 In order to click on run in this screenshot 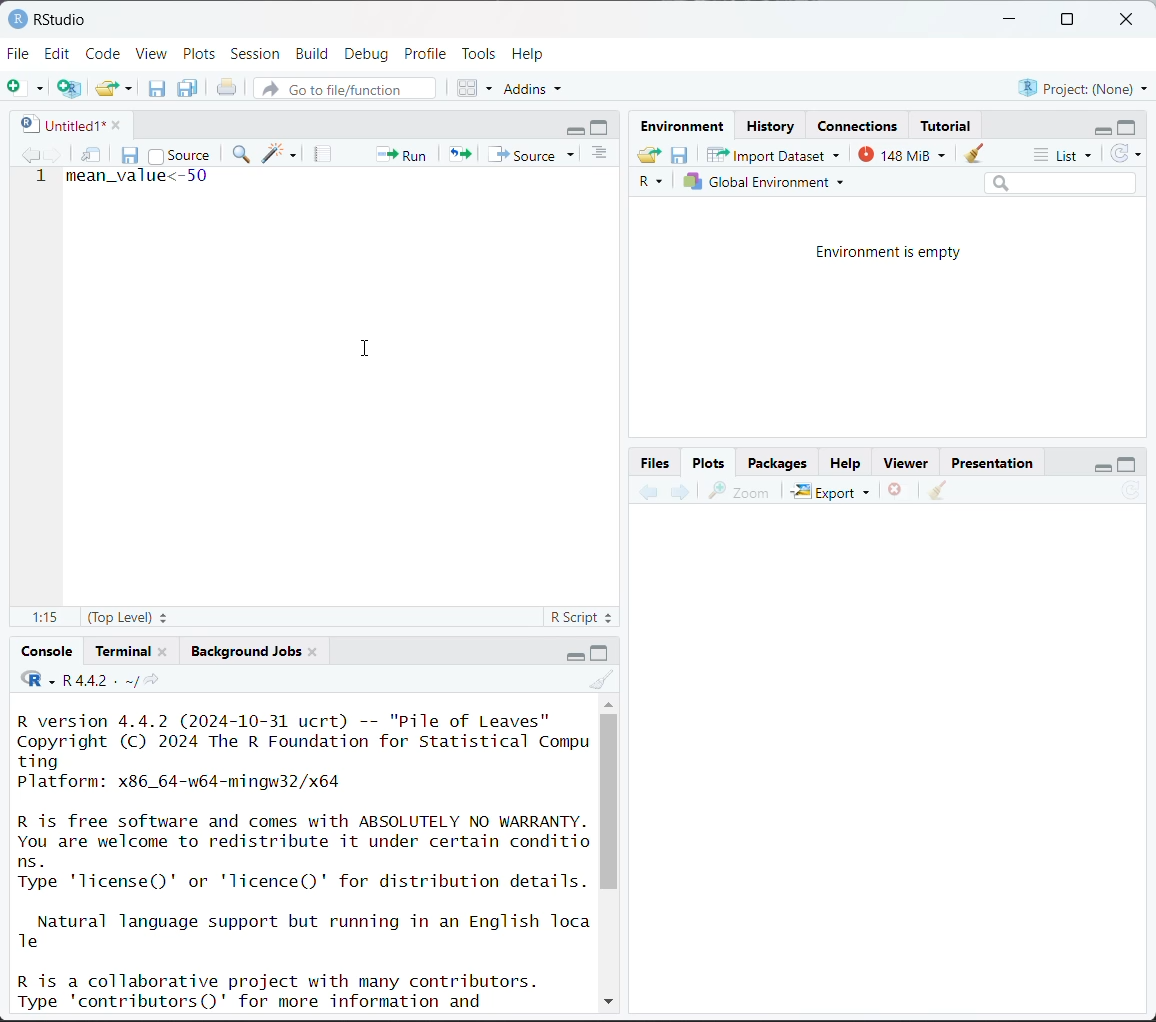, I will do `click(399, 153)`.